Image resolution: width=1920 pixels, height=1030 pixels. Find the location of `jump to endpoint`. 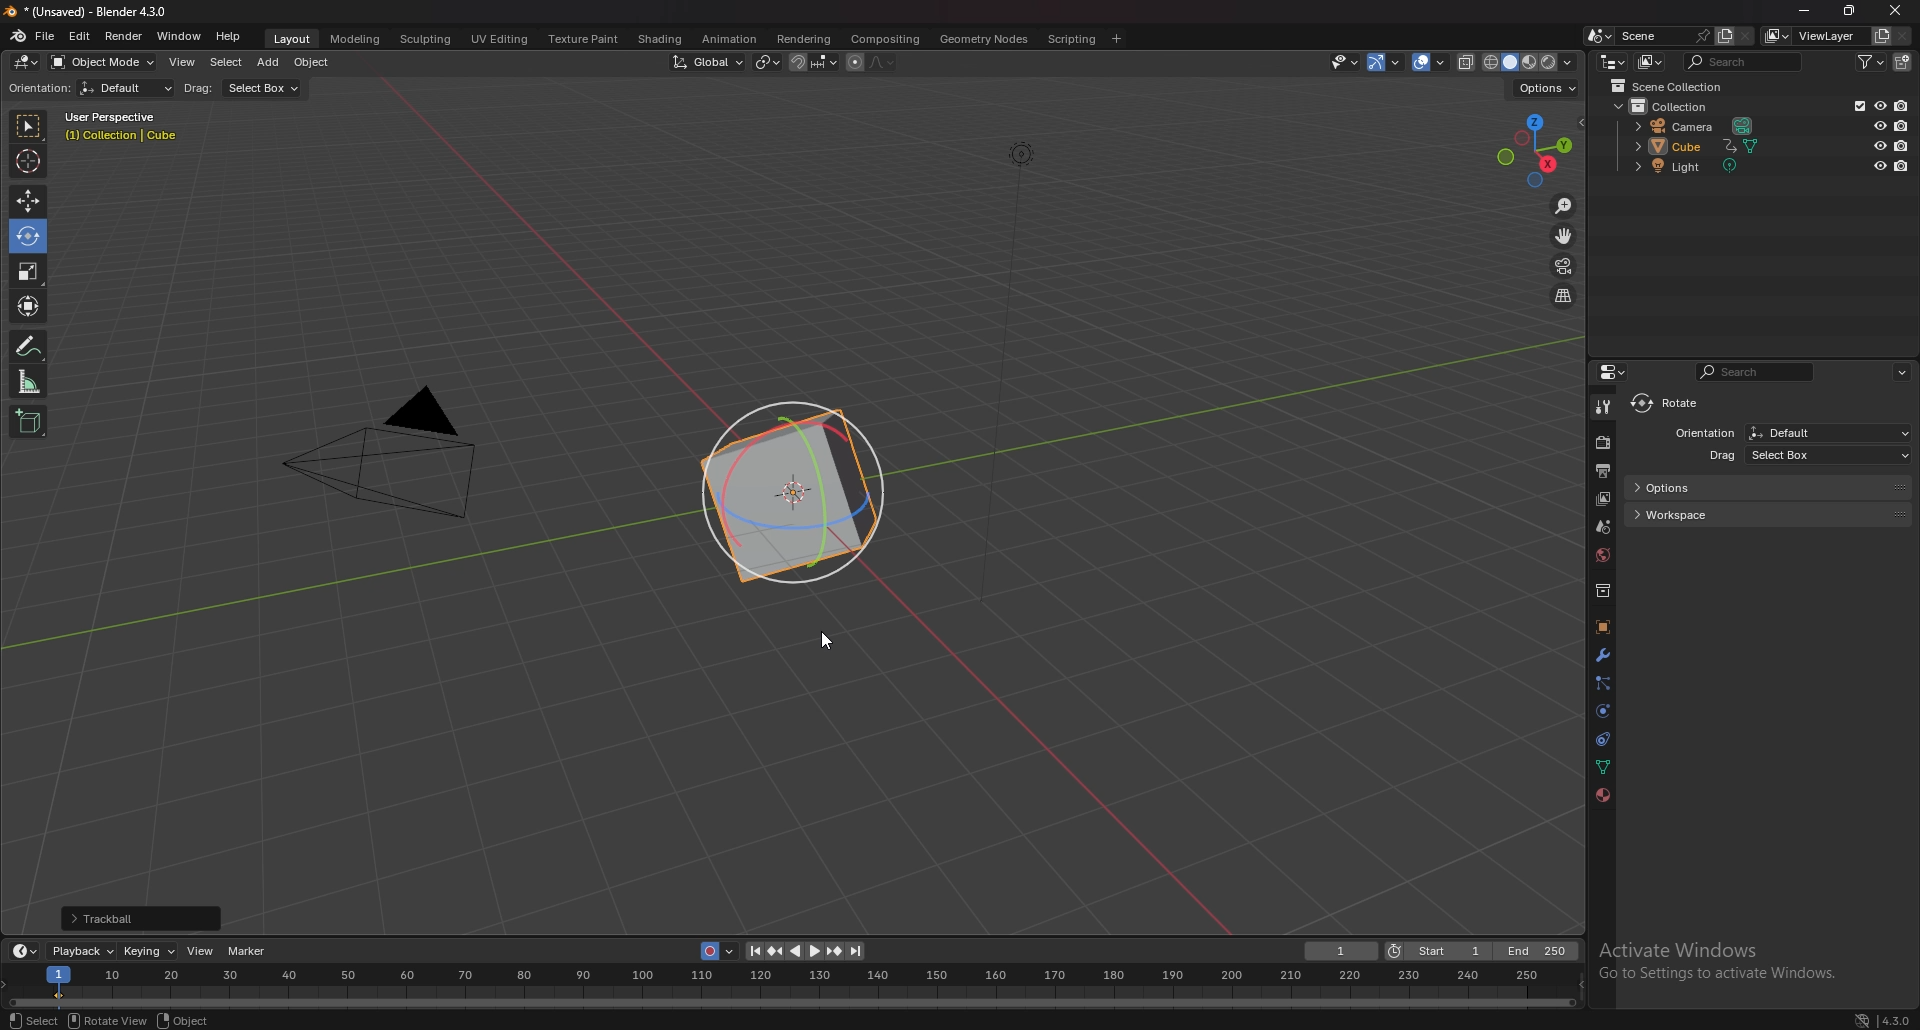

jump to endpoint is located at coordinates (752, 952).